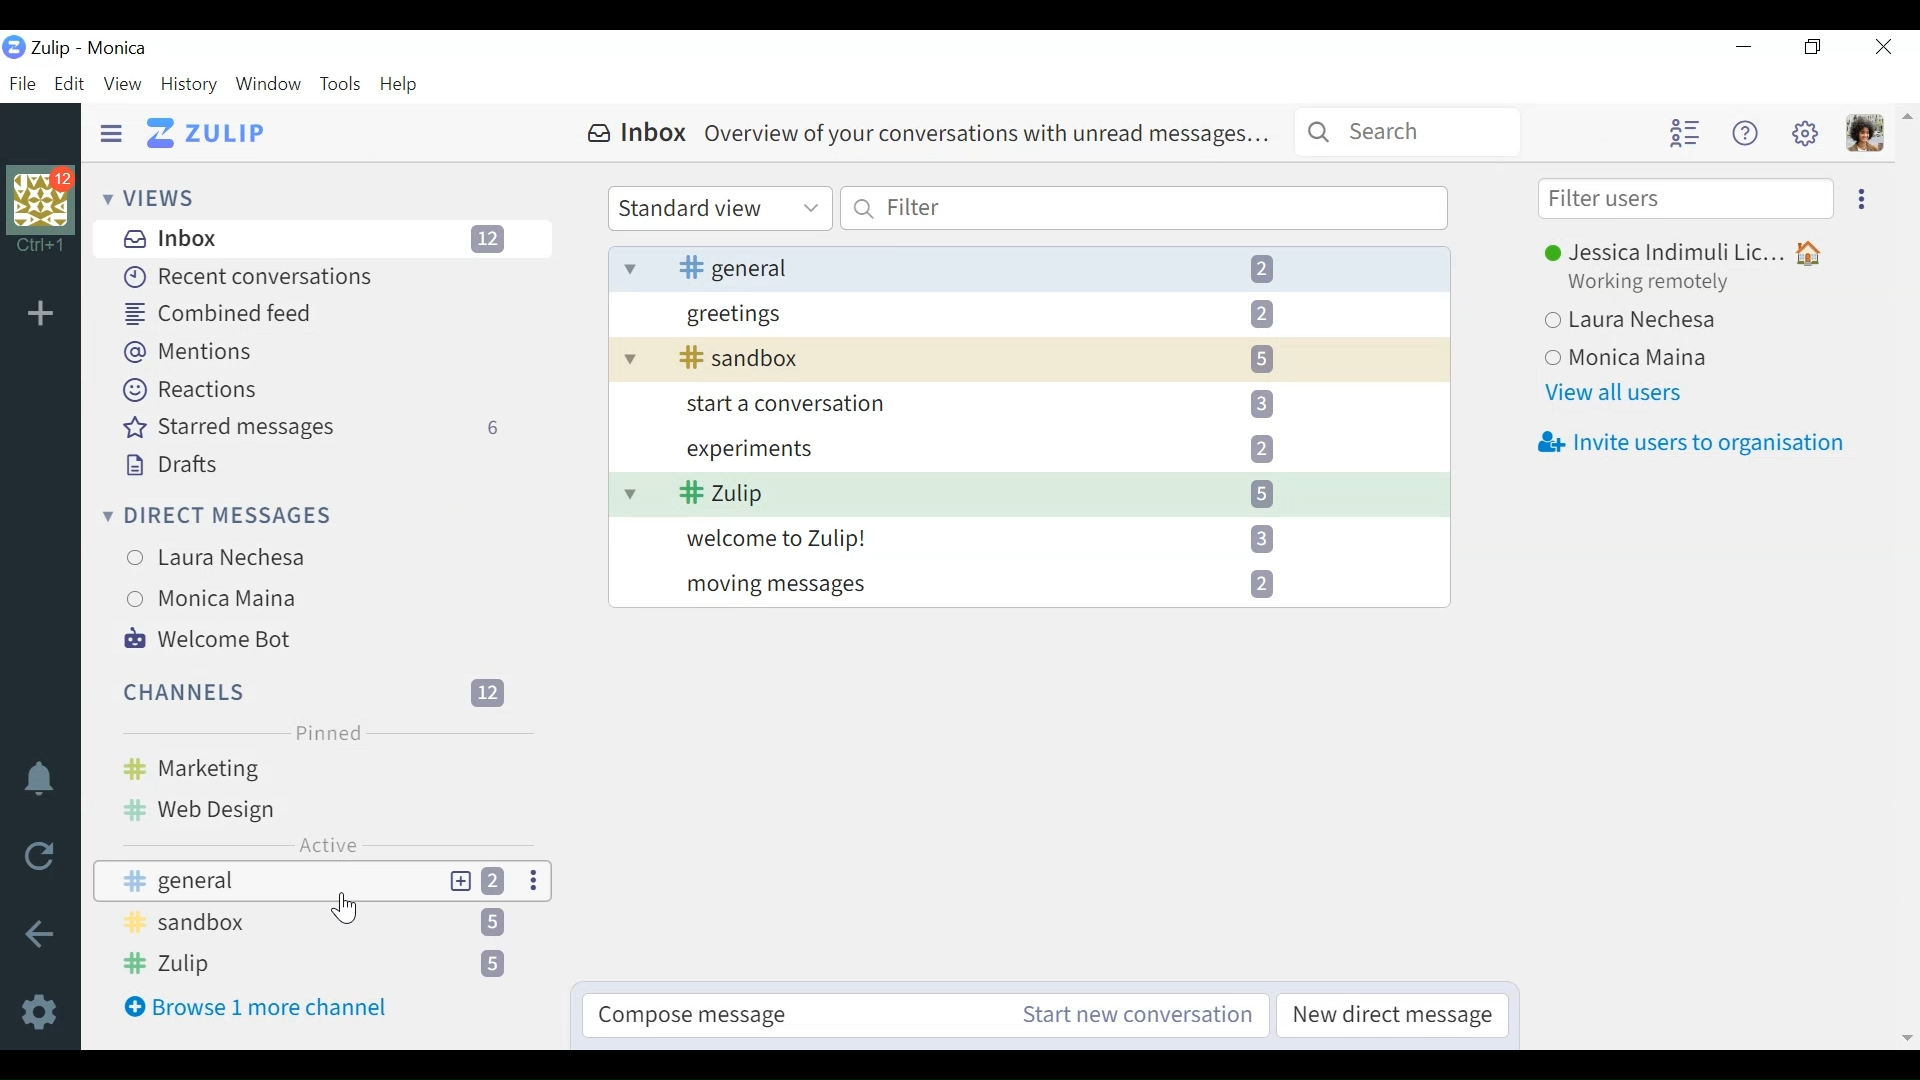 This screenshot has height=1080, width=1920. Describe the element at coordinates (1742, 47) in the screenshot. I see `minimize` at that location.